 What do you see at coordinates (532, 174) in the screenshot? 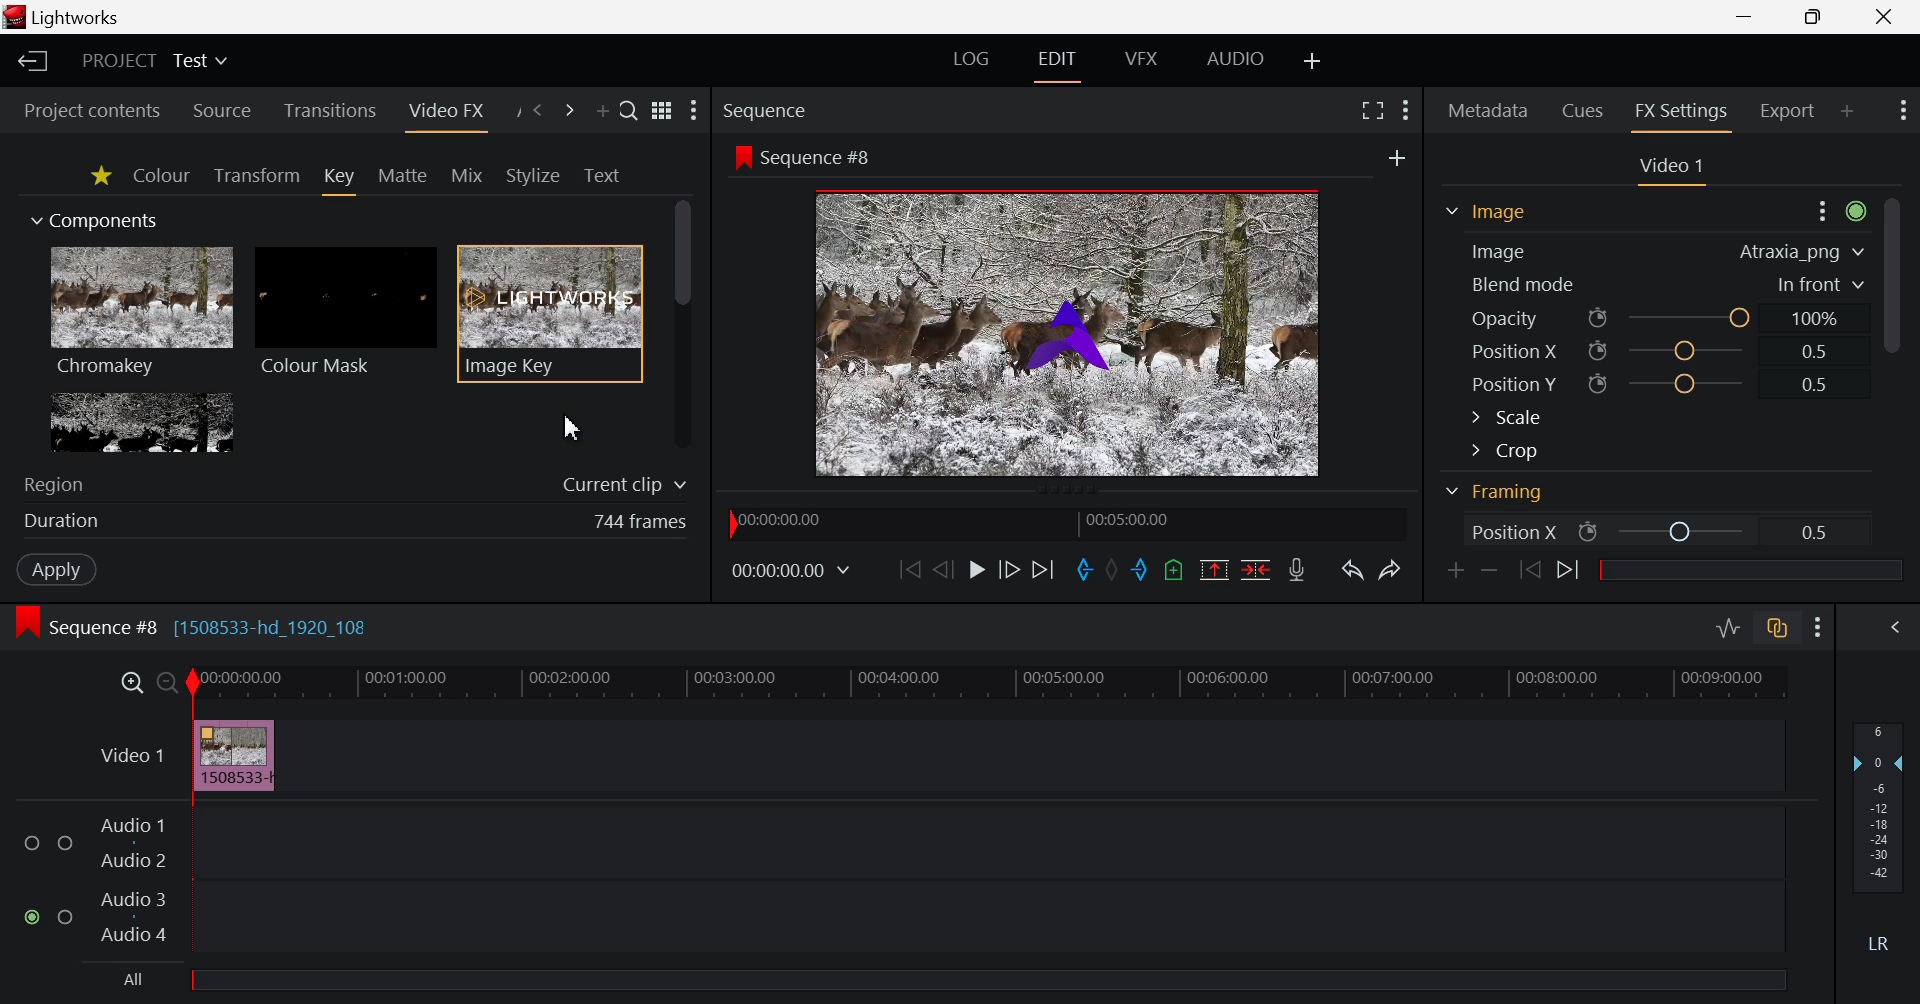
I see `Stylize` at bounding box center [532, 174].